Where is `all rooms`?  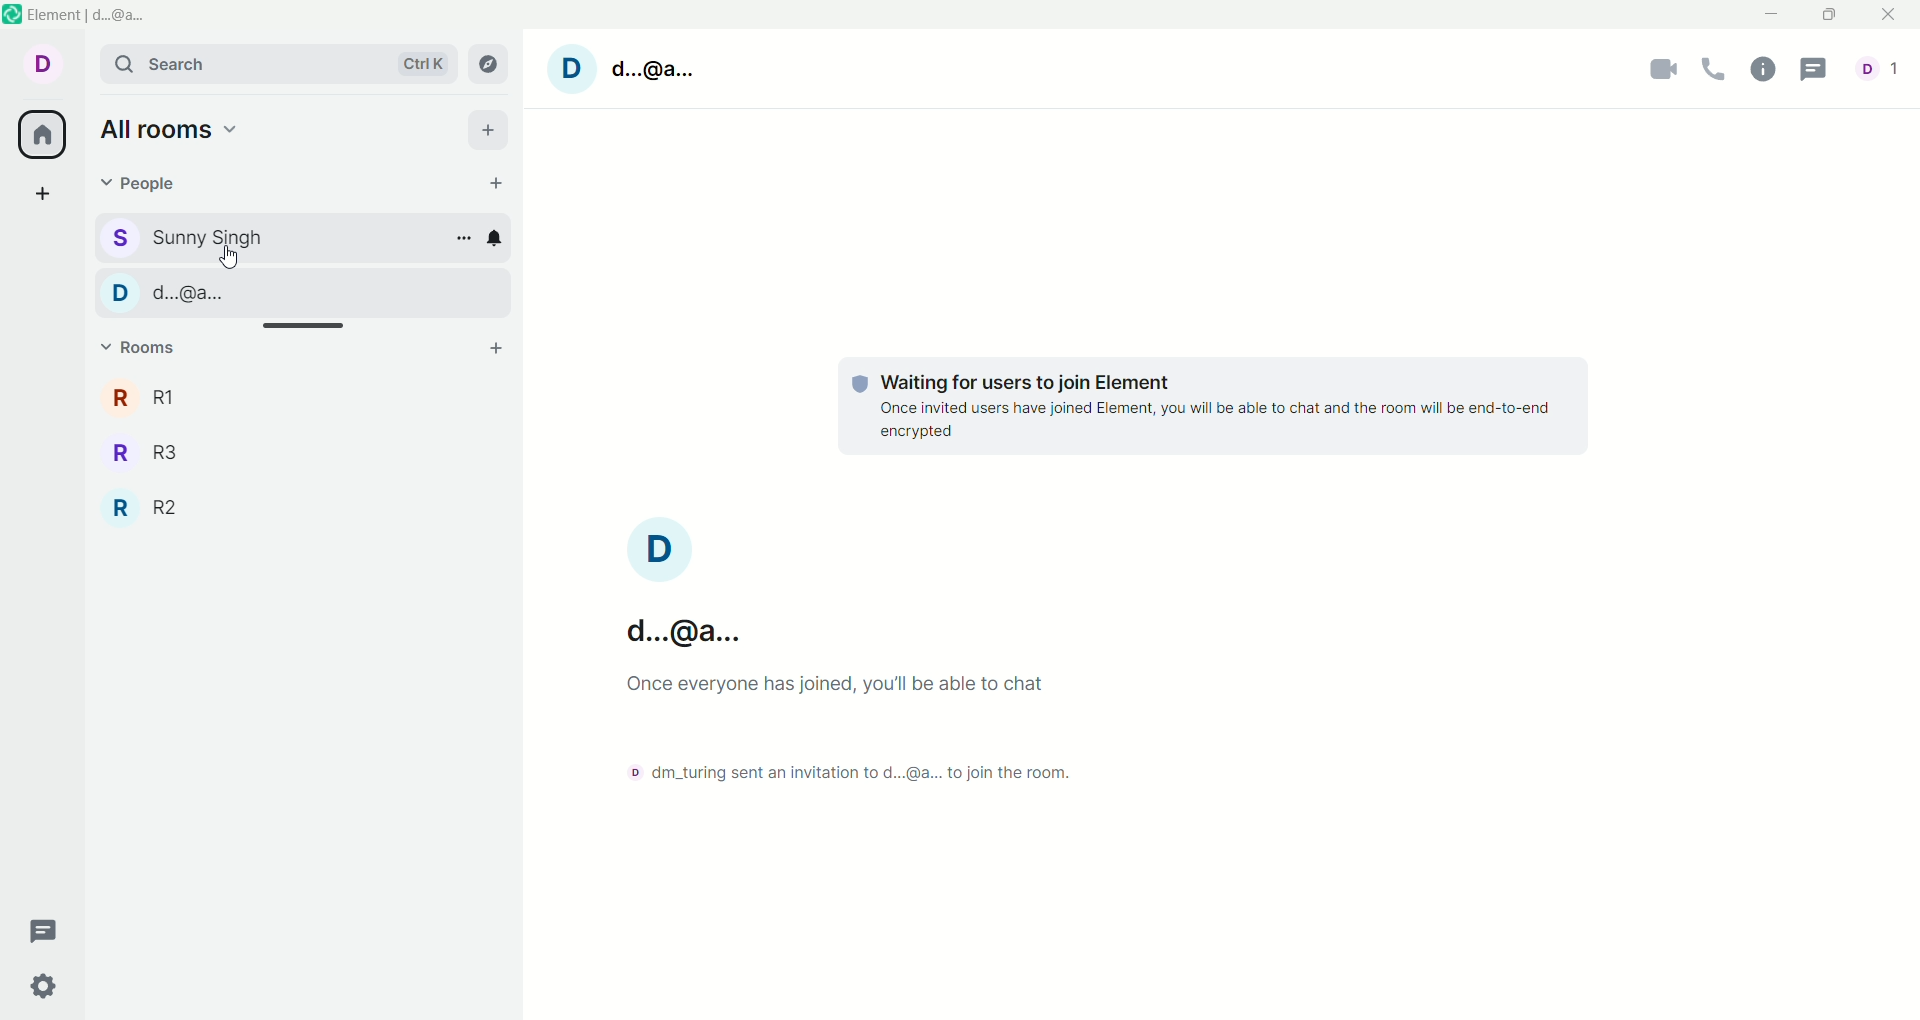 all rooms is located at coordinates (37, 136).